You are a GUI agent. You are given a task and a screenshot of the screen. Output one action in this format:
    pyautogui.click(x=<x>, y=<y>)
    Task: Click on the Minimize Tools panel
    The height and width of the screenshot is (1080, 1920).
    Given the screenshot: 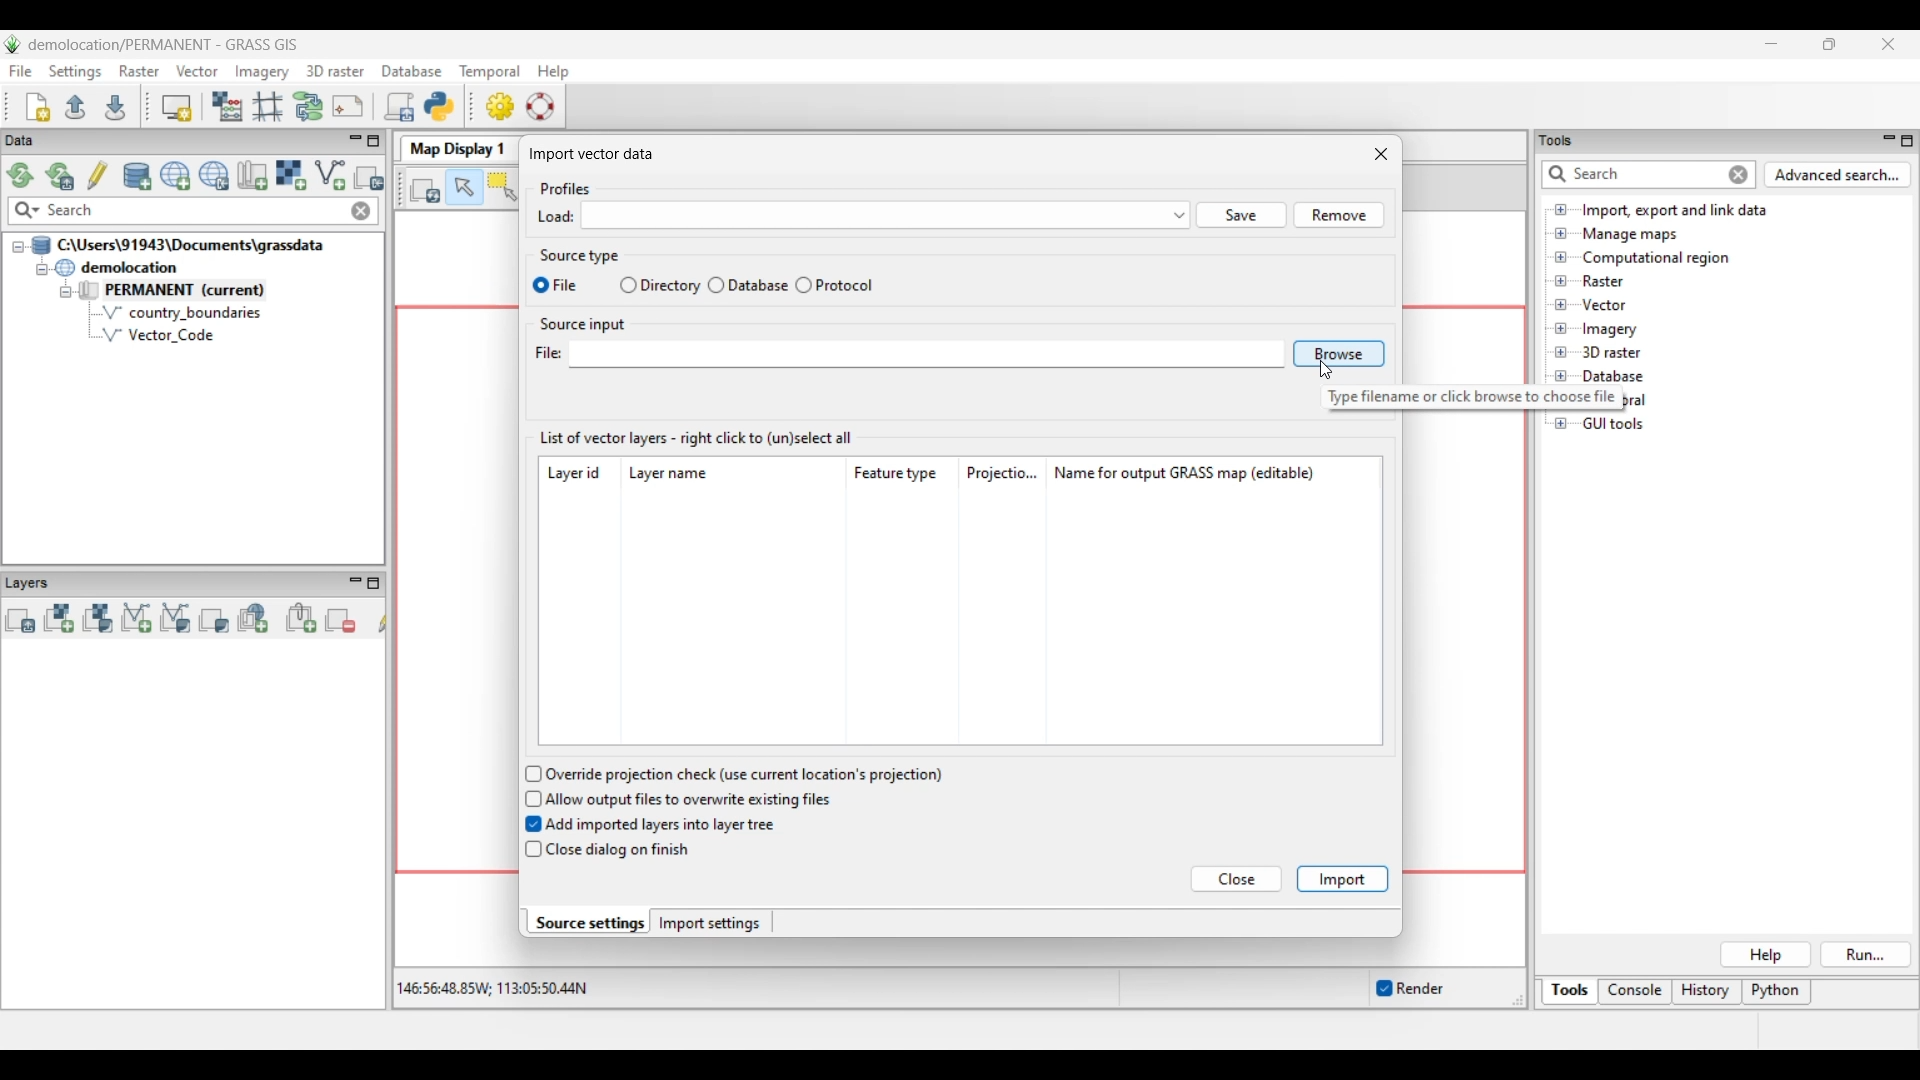 What is the action you would take?
    pyautogui.click(x=1886, y=140)
    